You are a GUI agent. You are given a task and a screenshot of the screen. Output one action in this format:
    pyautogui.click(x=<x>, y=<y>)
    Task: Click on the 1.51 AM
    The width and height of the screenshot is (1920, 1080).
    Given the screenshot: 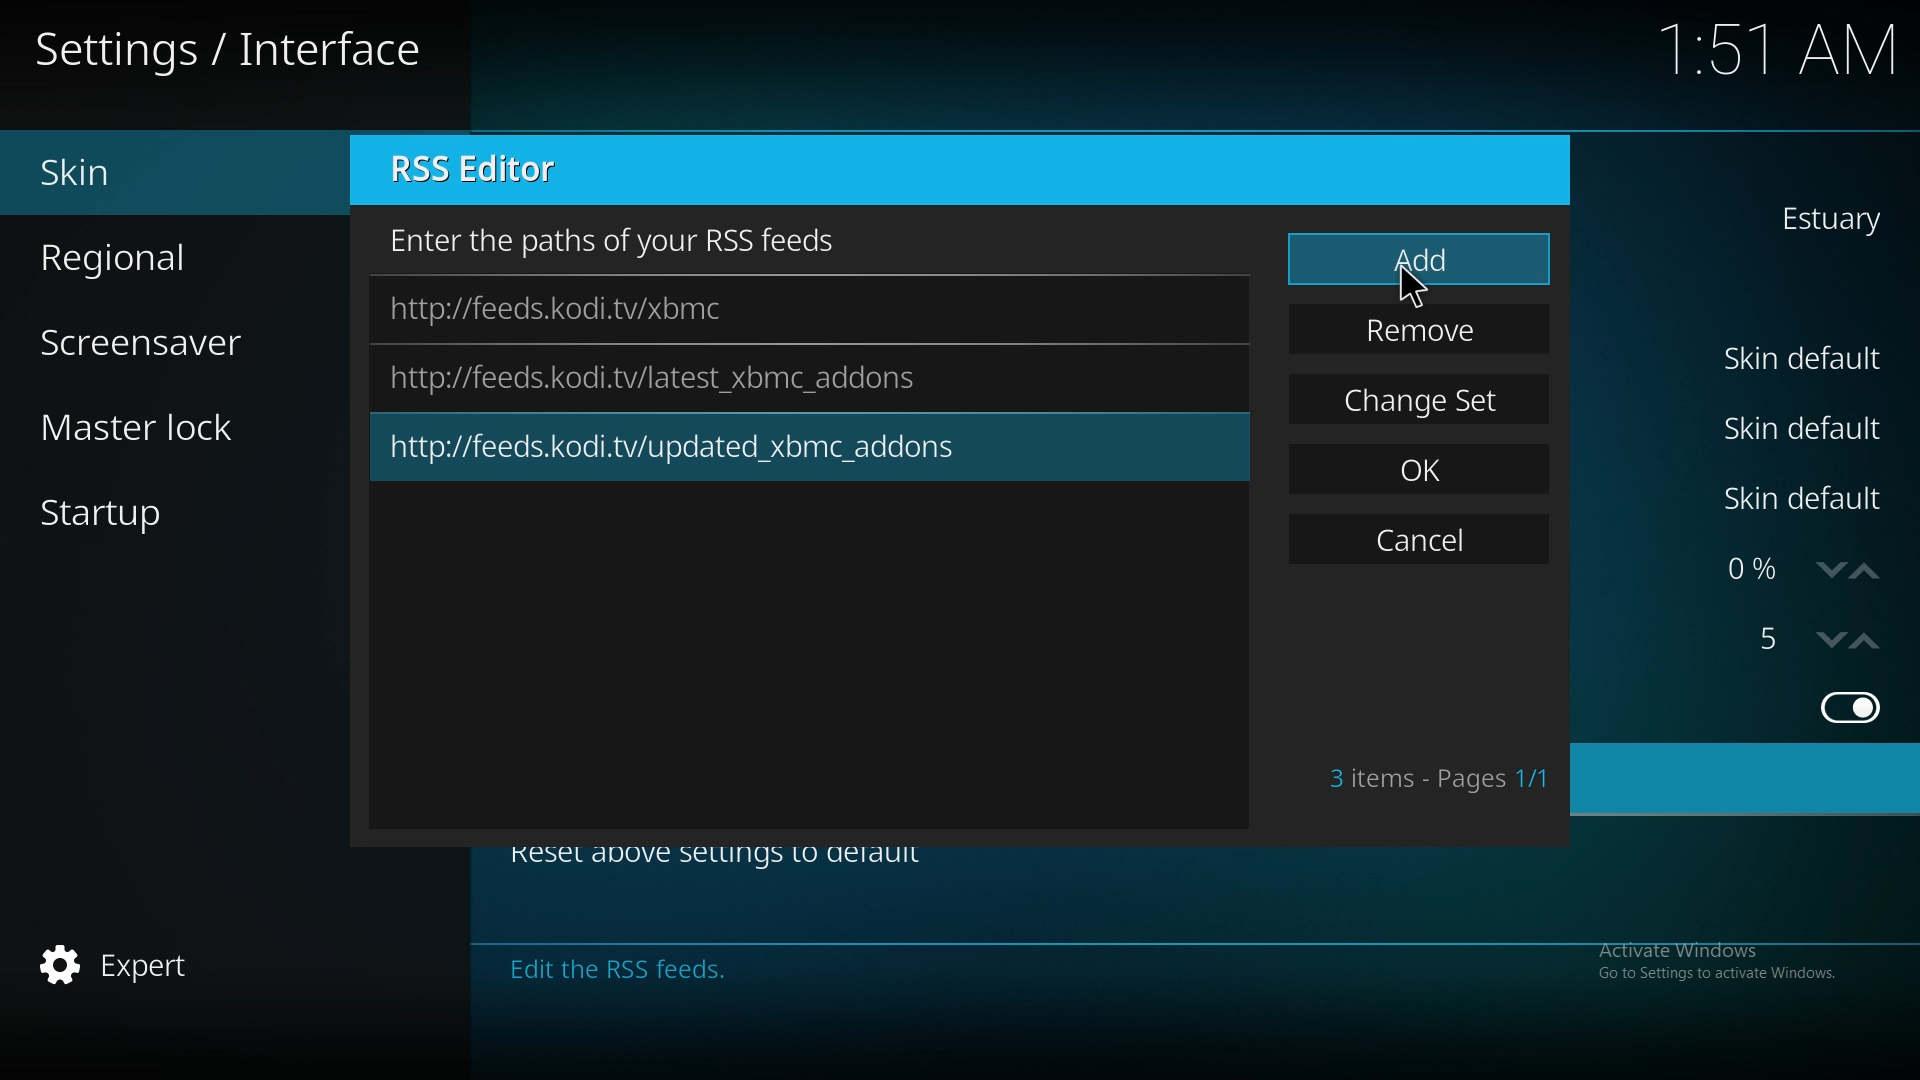 What is the action you would take?
    pyautogui.click(x=1776, y=52)
    